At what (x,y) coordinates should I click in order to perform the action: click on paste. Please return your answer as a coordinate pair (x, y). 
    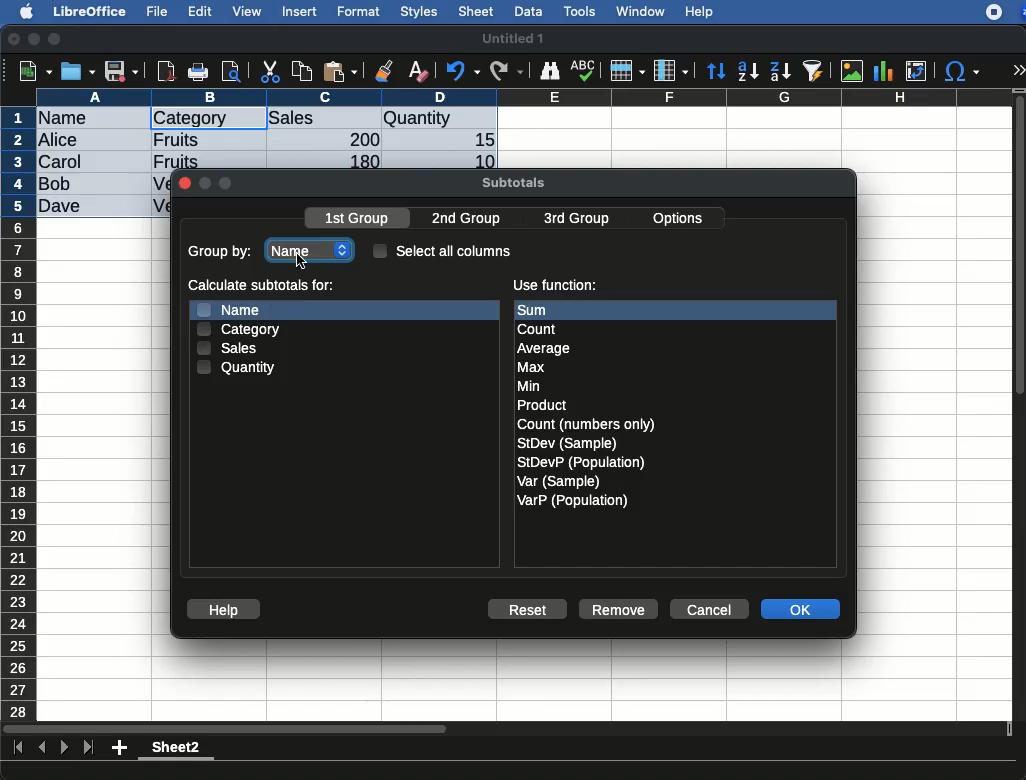
    Looking at the image, I should click on (339, 71).